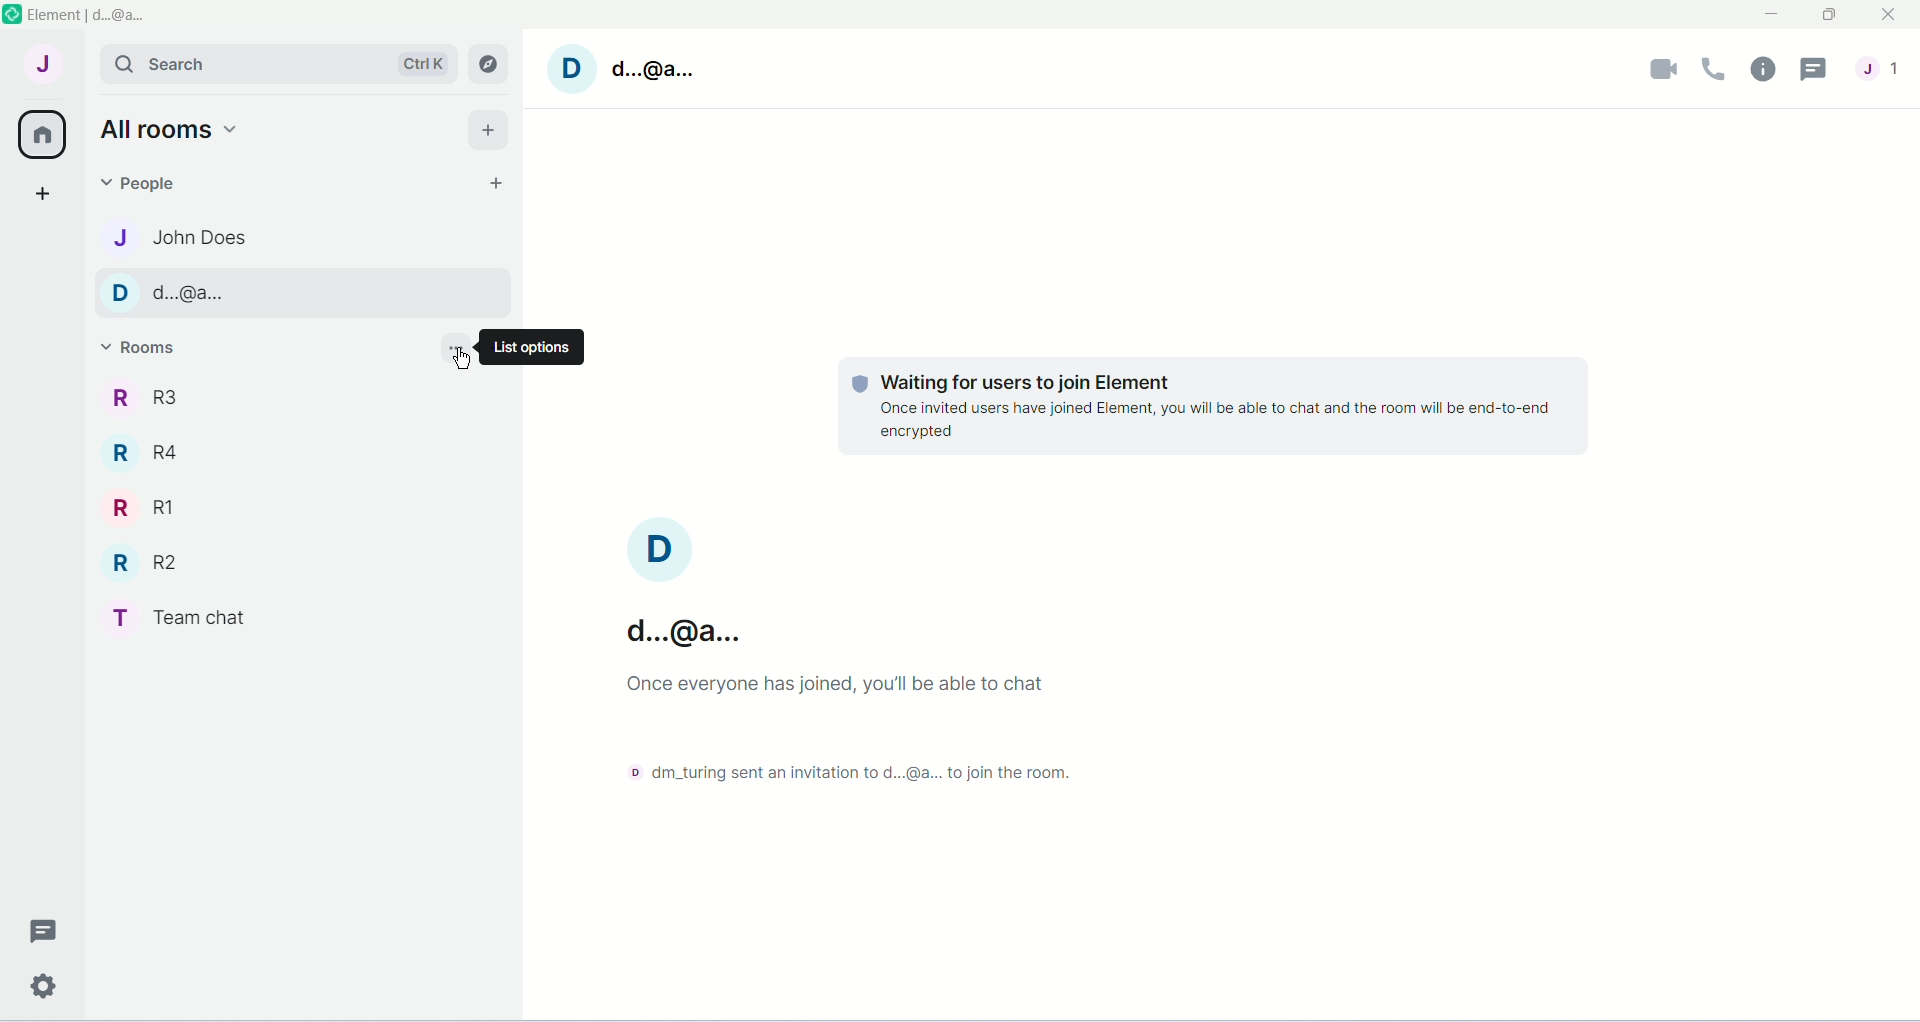 Image resolution: width=1920 pixels, height=1022 pixels. I want to click on Room Info, so click(1763, 69).